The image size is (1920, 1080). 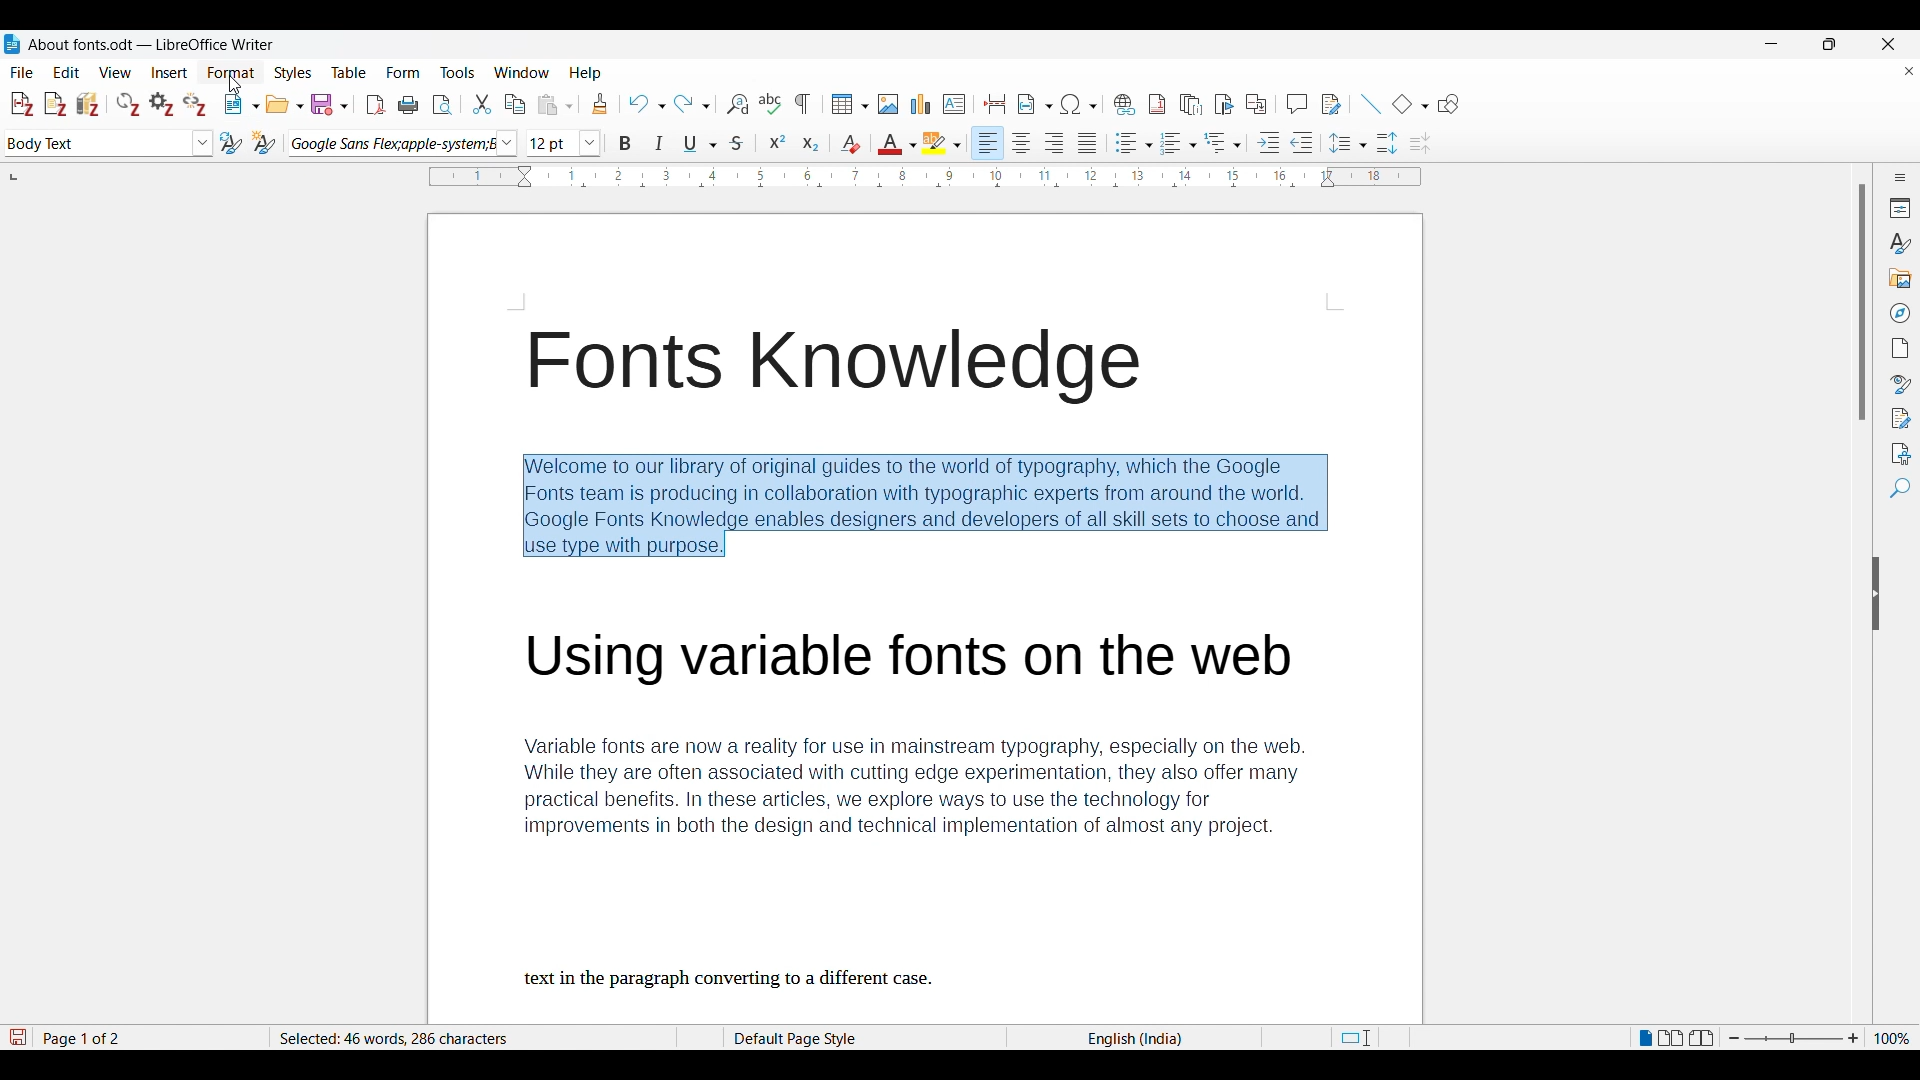 What do you see at coordinates (600, 103) in the screenshot?
I see `Clone formatting` at bounding box center [600, 103].